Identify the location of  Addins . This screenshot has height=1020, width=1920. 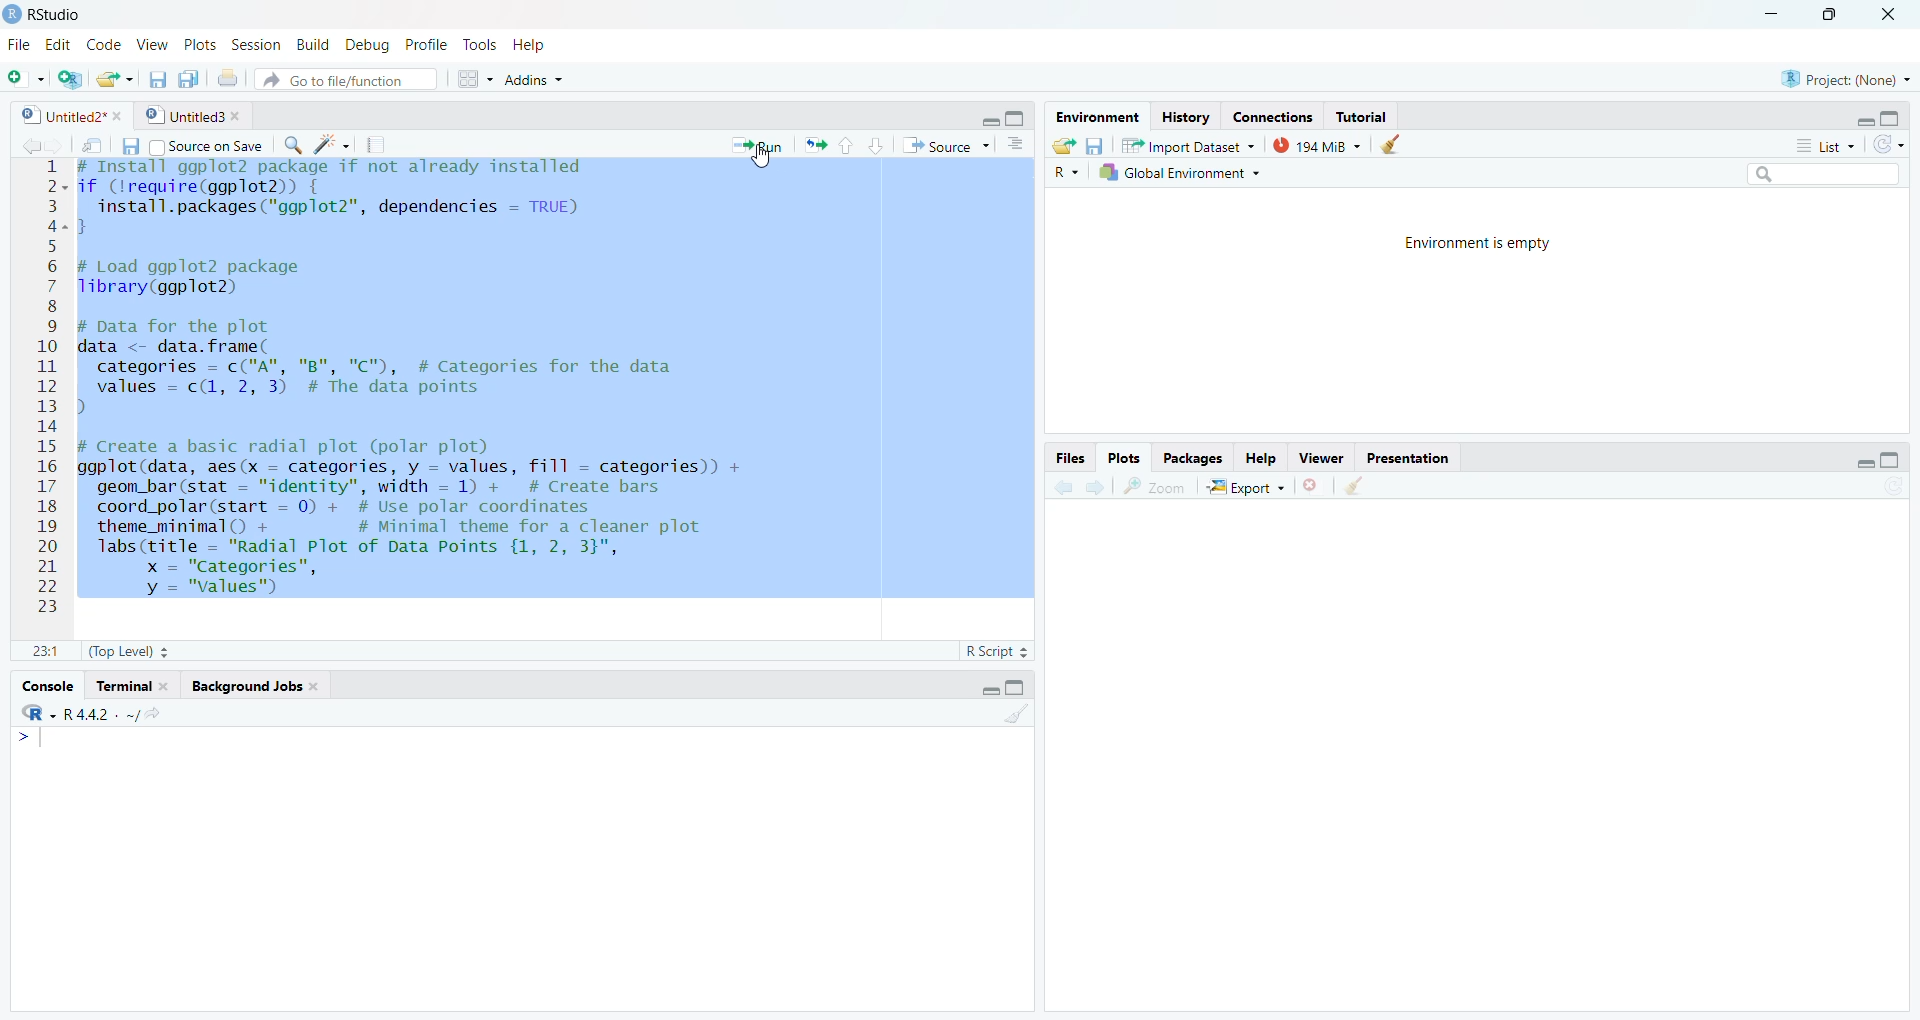
(536, 78).